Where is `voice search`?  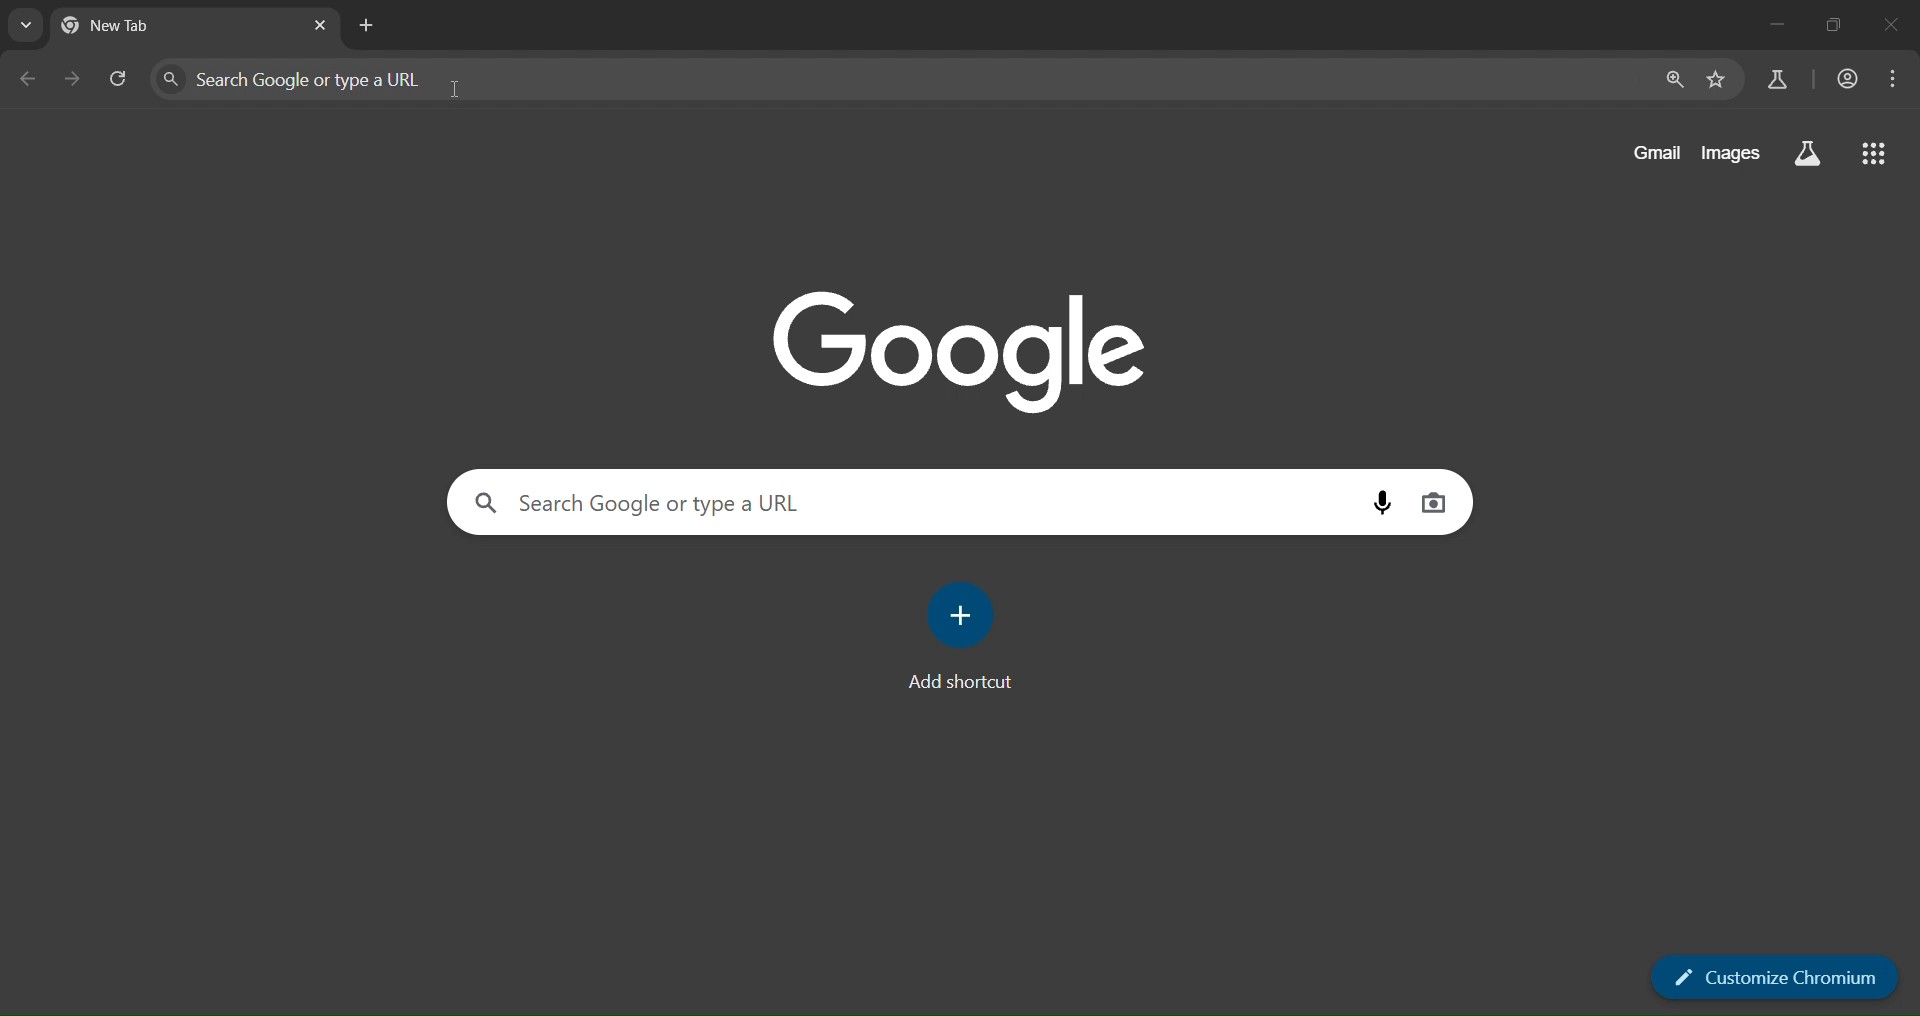
voice search is located at coordinates (1380, 505).